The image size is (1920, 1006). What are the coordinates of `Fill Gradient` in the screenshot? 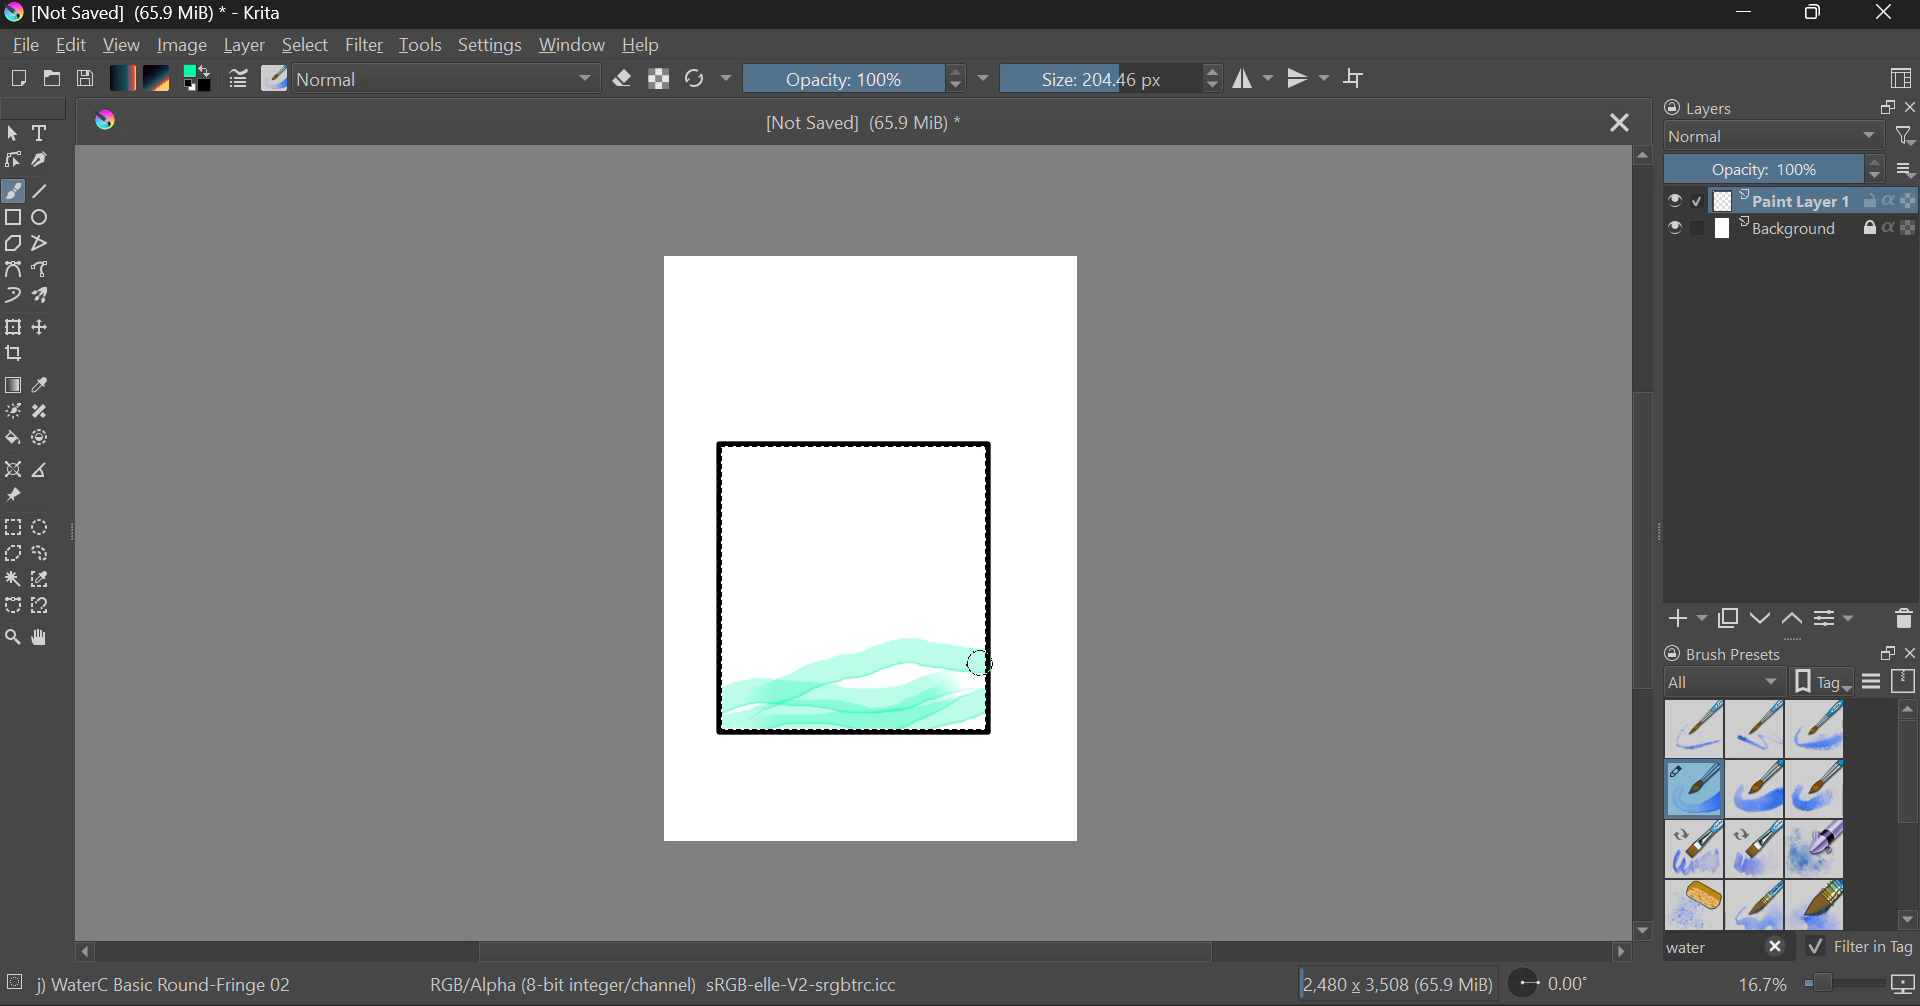 It's located at (13, 384).